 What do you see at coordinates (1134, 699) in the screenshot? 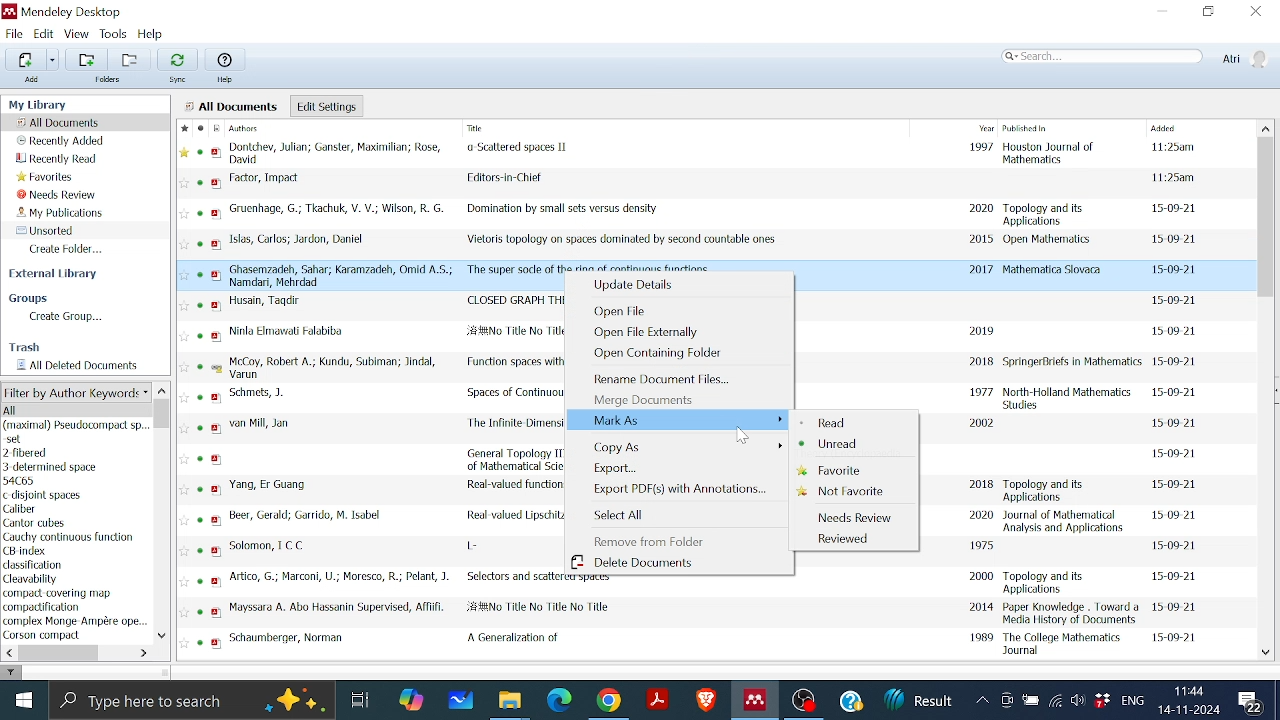
I see `Language` at bounding box center [1134, 699].